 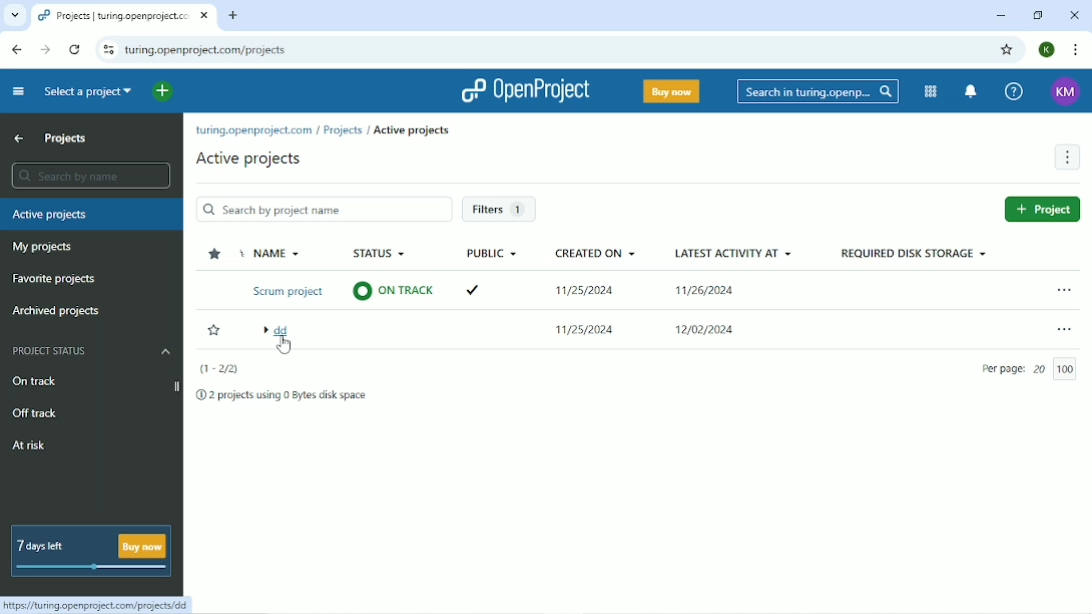 What do you see at coordinates (1046, 50) in the screenshot?
I see `Account` at bounding box center [1046, 50].